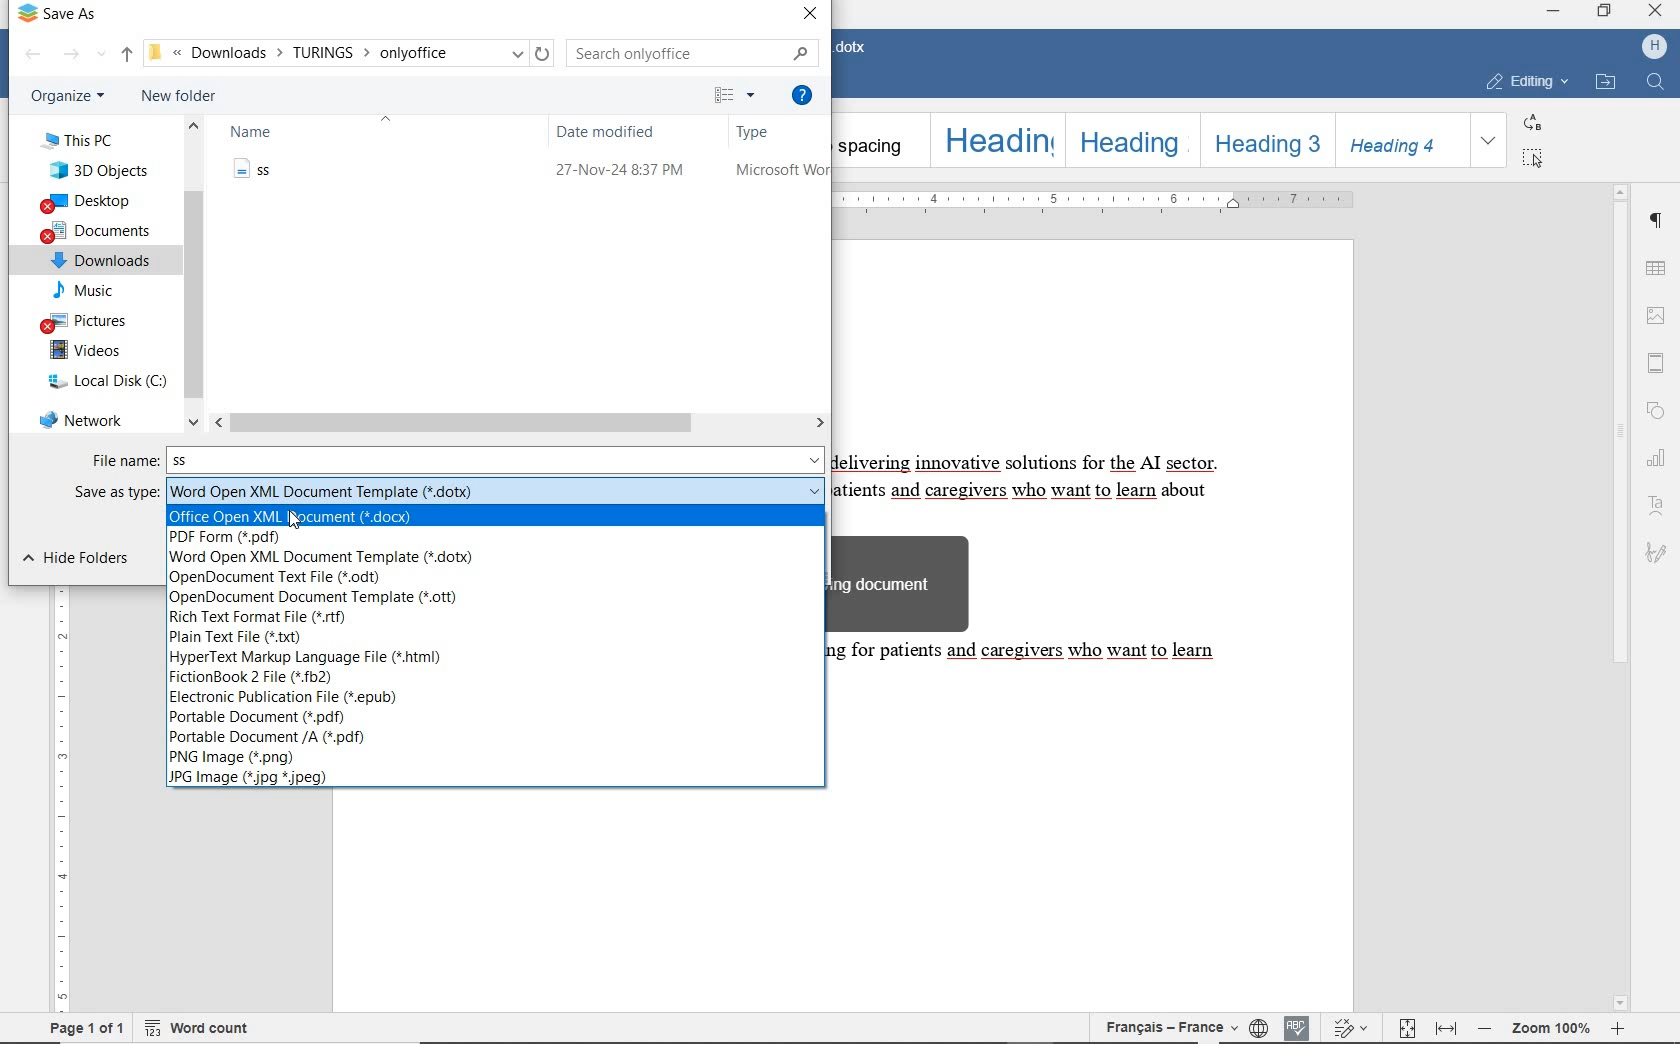 This screenshot has width=1680, height=1044. I want to click on SAVE AS TYPE, so click(118, 493).